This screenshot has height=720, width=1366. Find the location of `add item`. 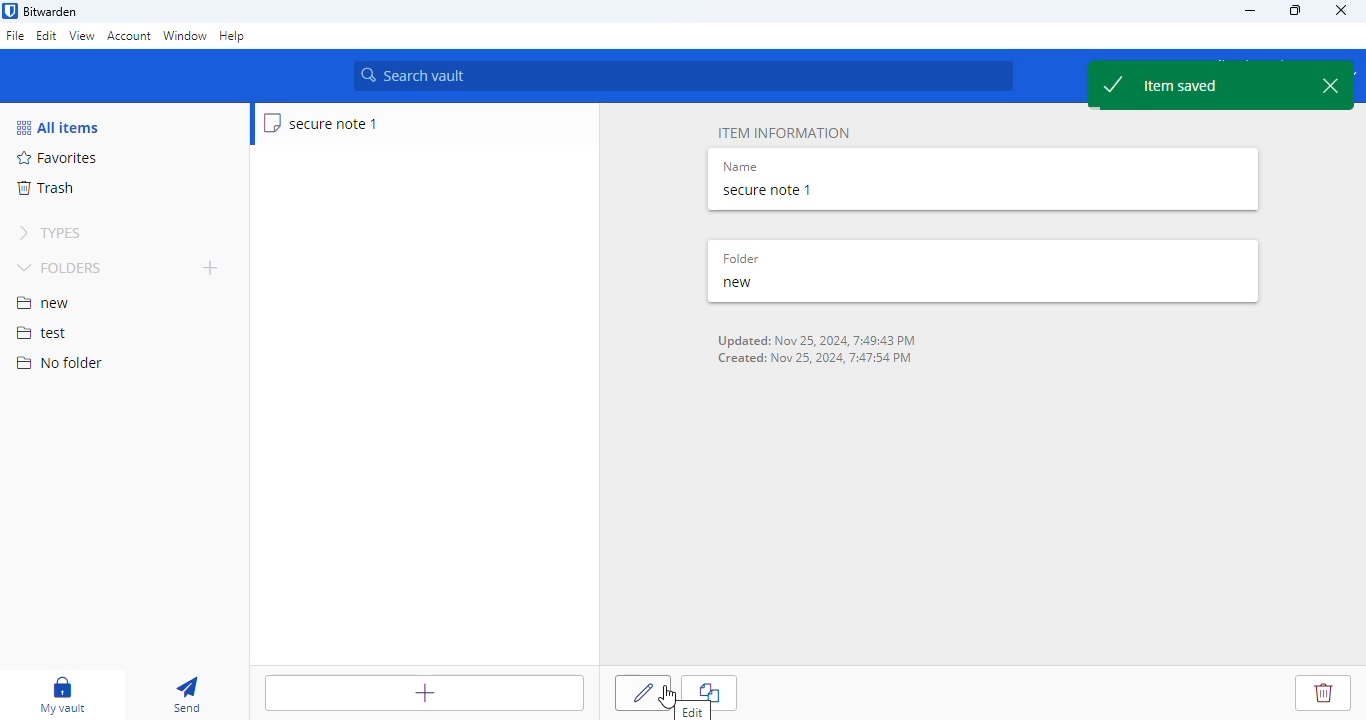

add item is located at coordinates (425, 693).